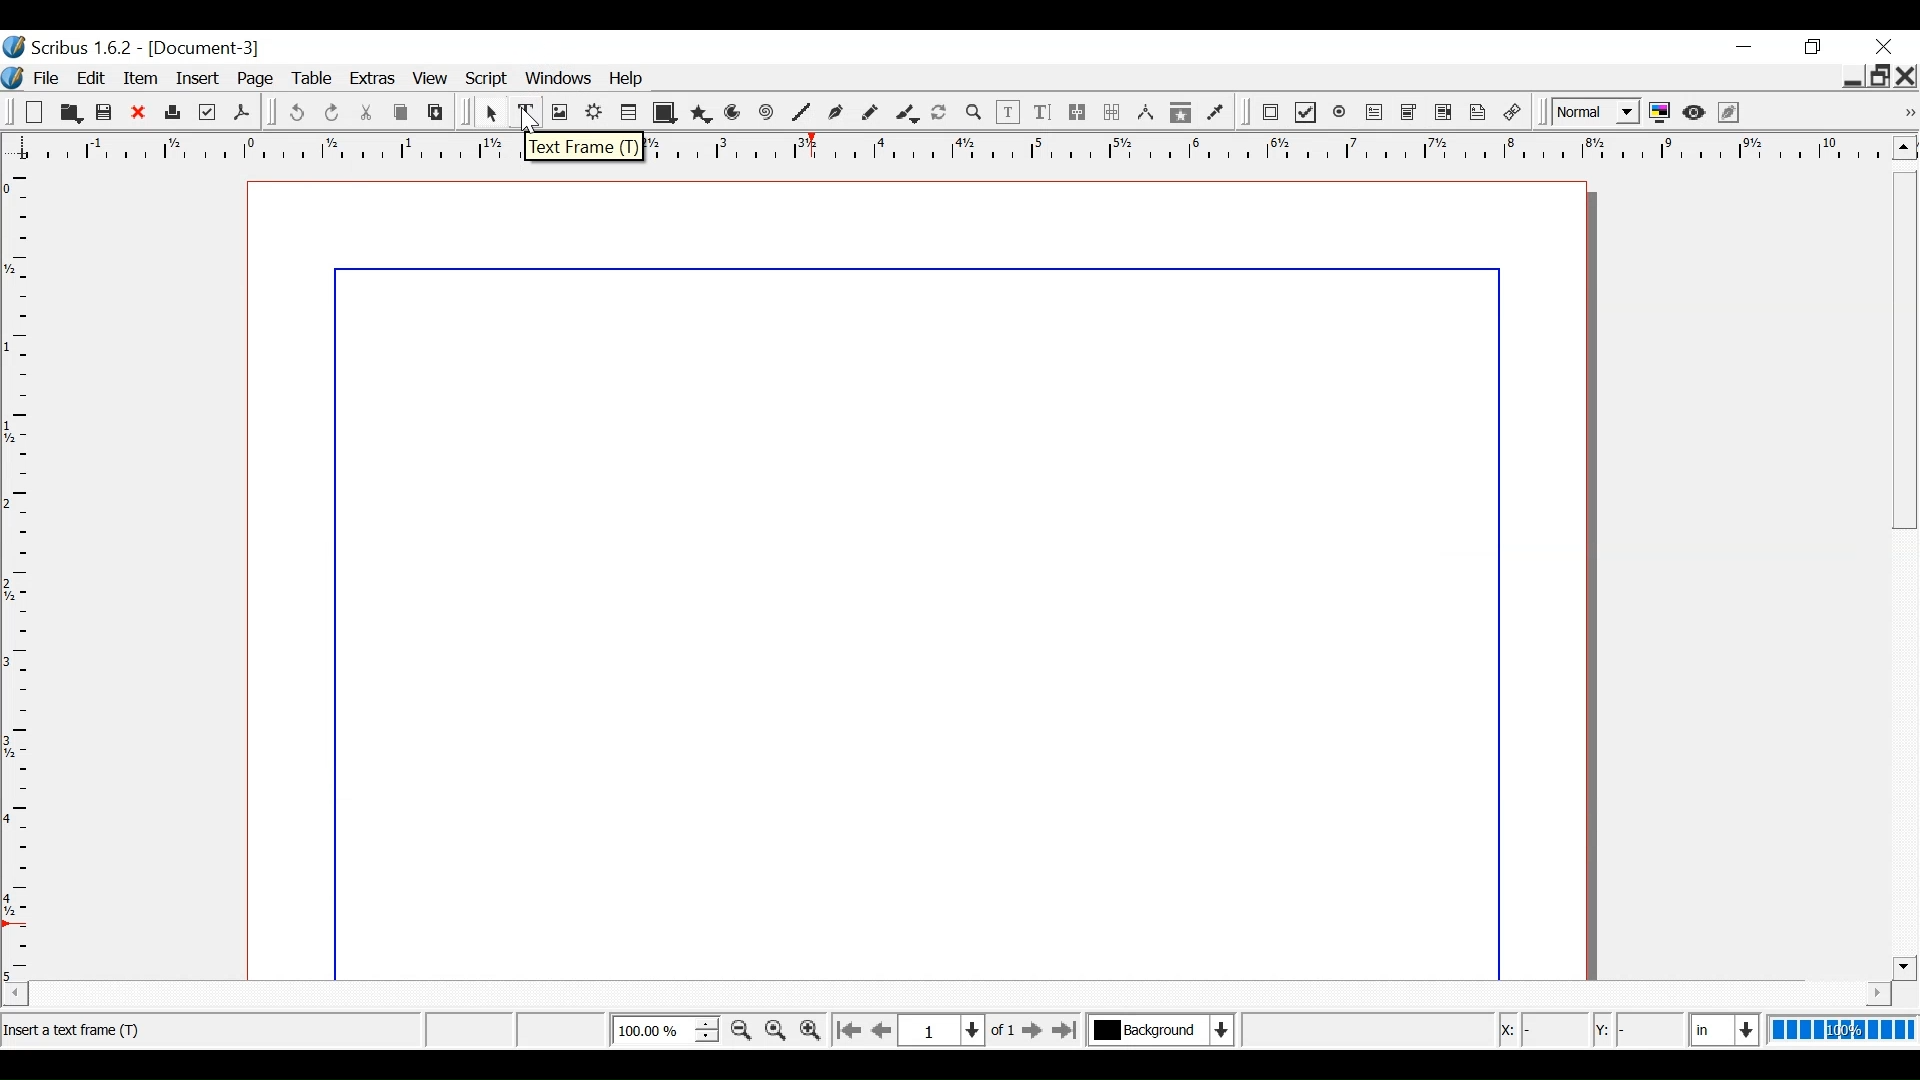 The image size is (1920, 1080). I want to click on Copy items properties, so click(1180, 113).